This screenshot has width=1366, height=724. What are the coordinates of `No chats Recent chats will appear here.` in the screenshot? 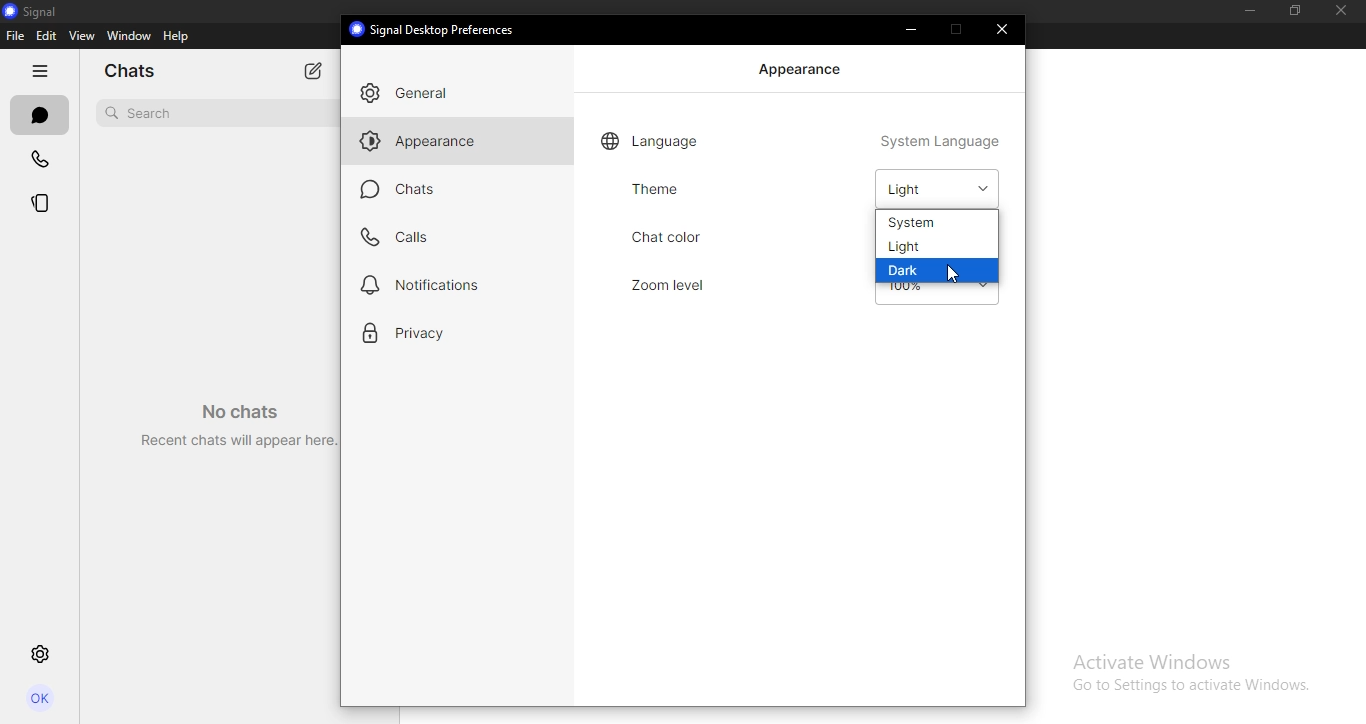 It's located at (231, 418).